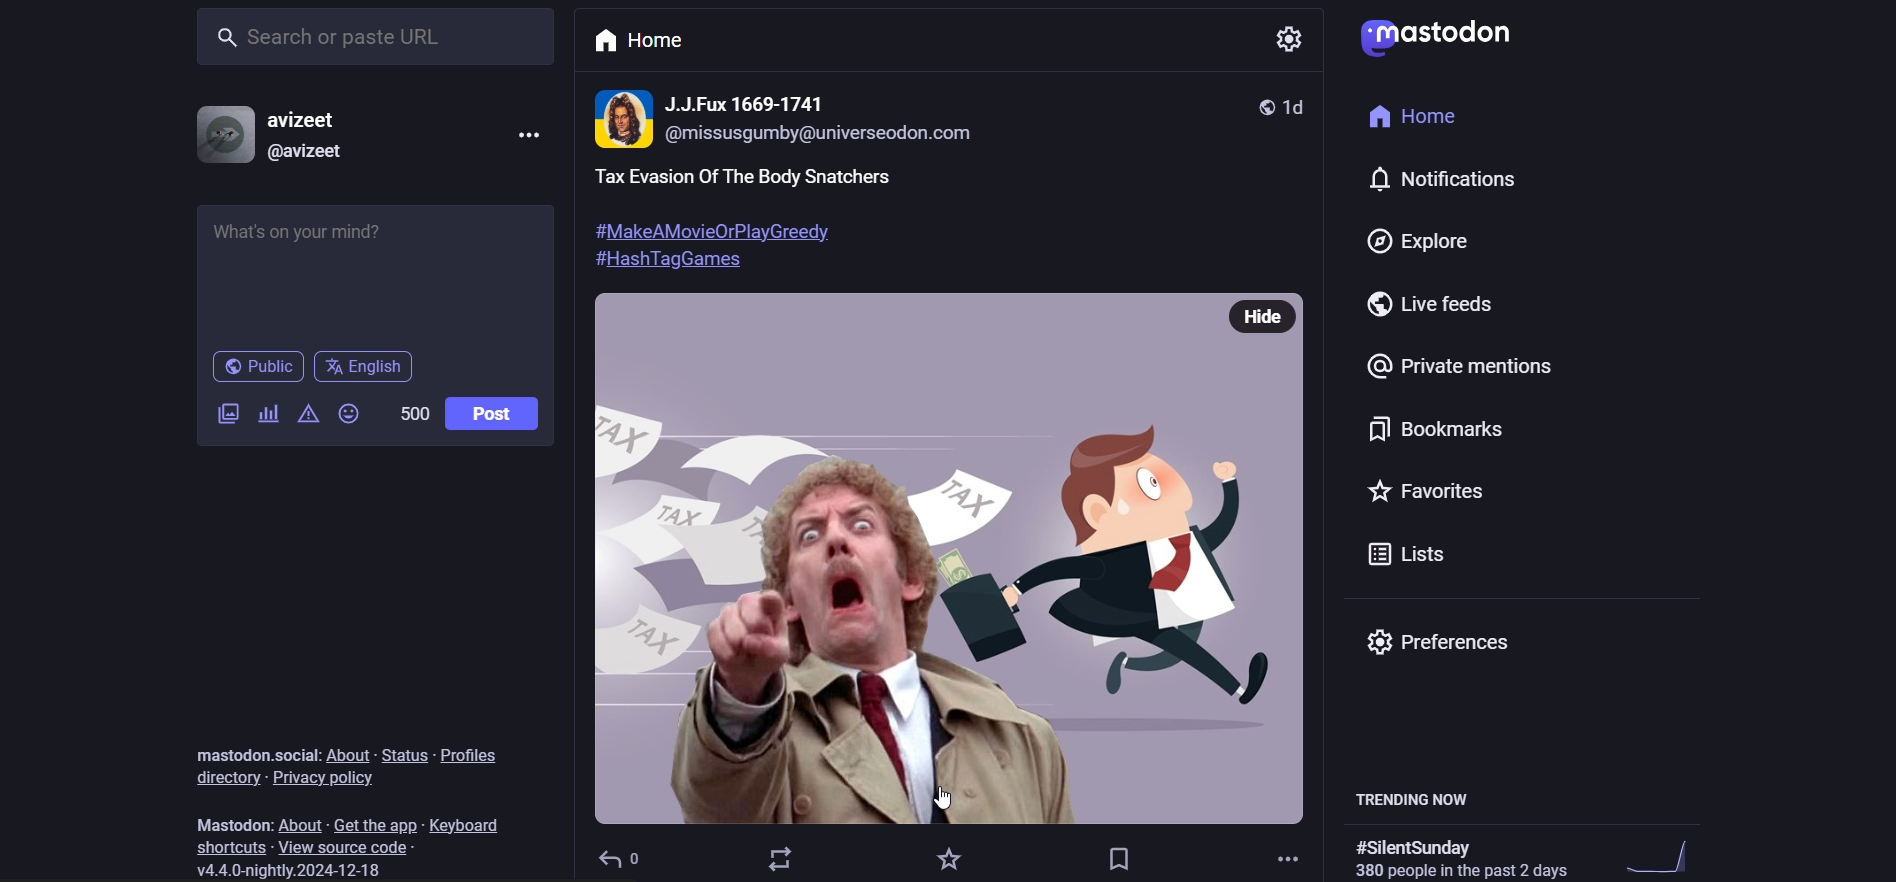 The image size is (1896, 882). Describe the element at coordinates (373, 823) in the screenshot. I see `get the app` at that location.